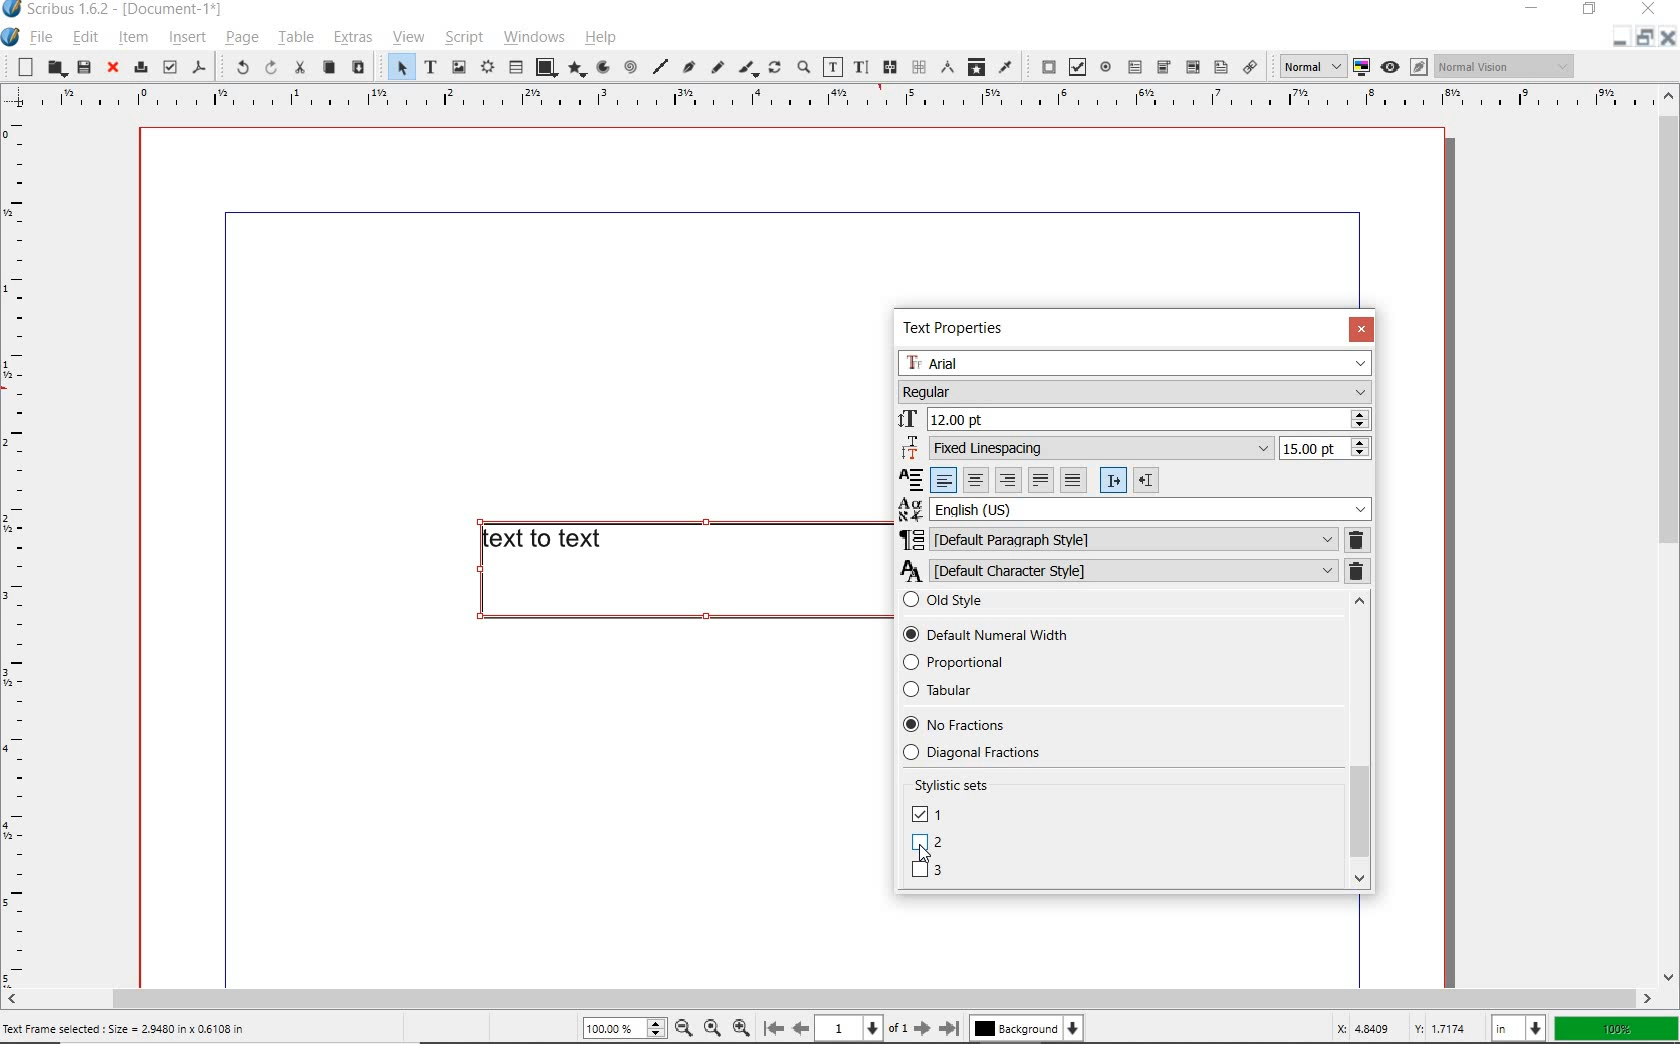 This screenshot has width=1680, height=1044. I want to click on No Fractions, so click(954, 724).